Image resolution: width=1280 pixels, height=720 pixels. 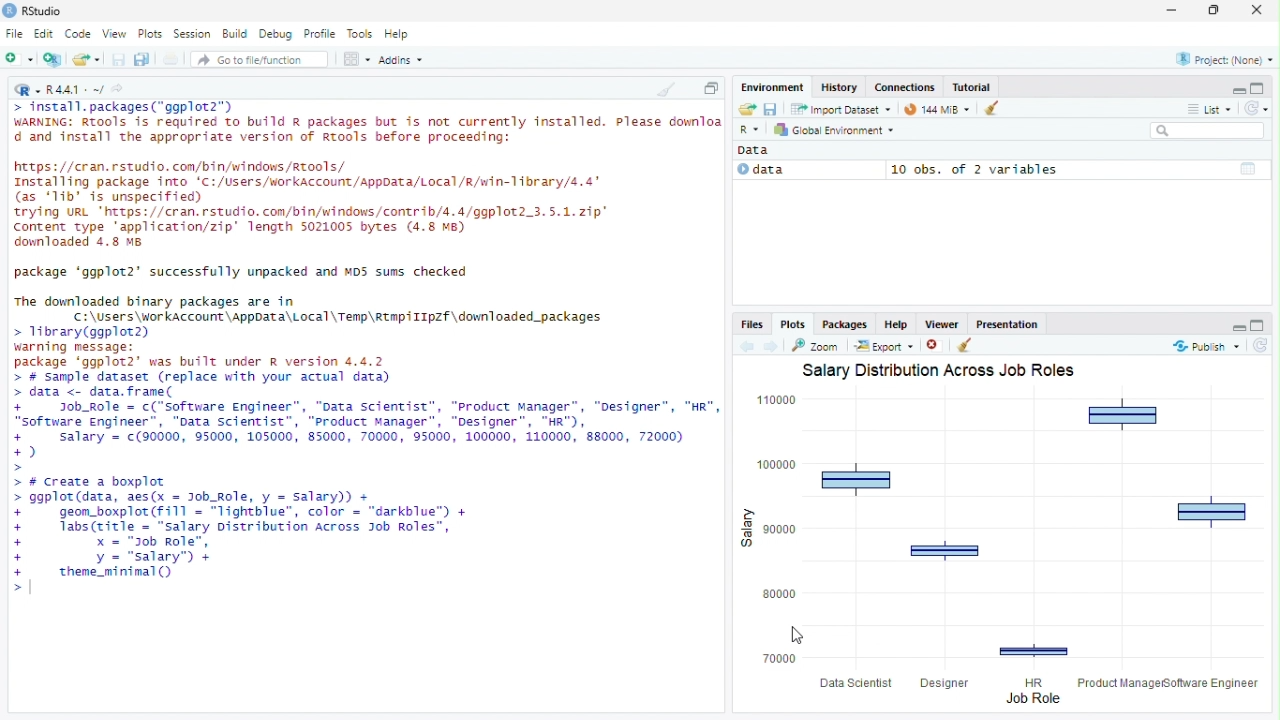 I want to click on Tools, so click(x=359, y=34).